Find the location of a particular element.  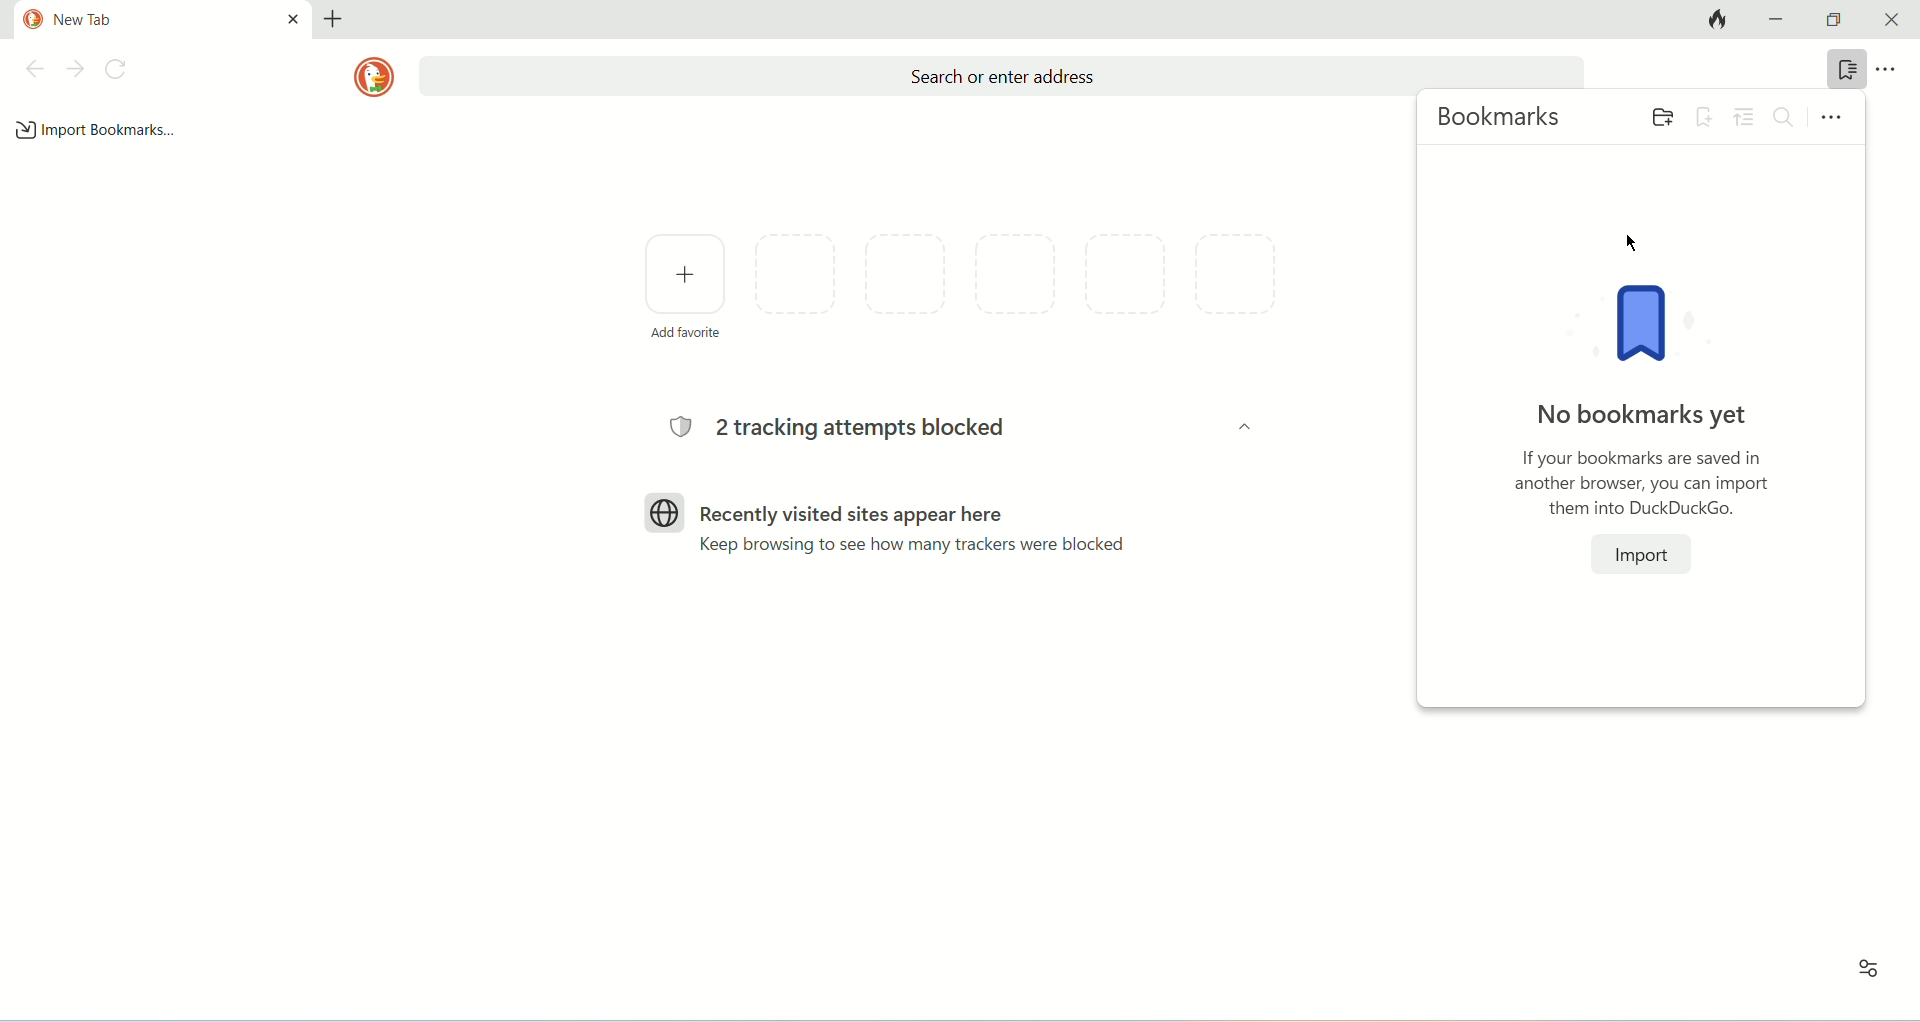

current tab is located at coordinates (164, 18).